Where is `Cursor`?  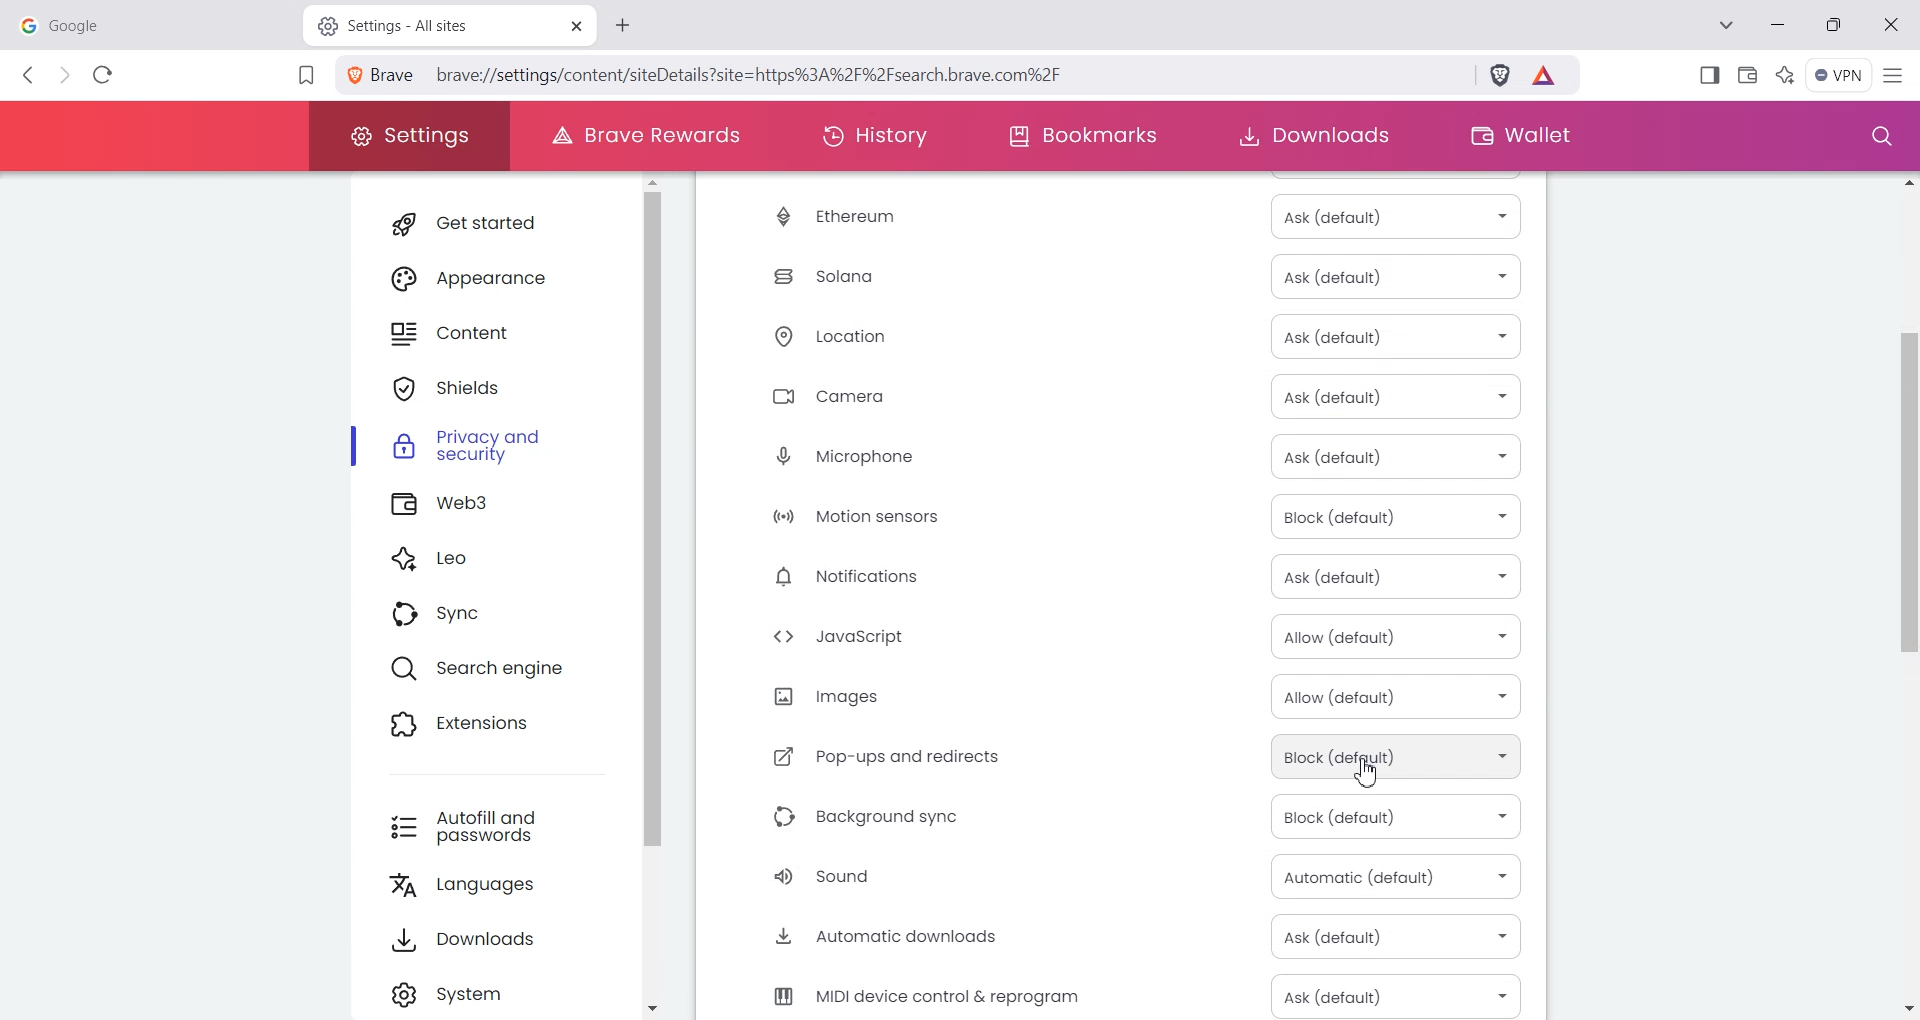
Cursor is located at coordinates (1370, 775).